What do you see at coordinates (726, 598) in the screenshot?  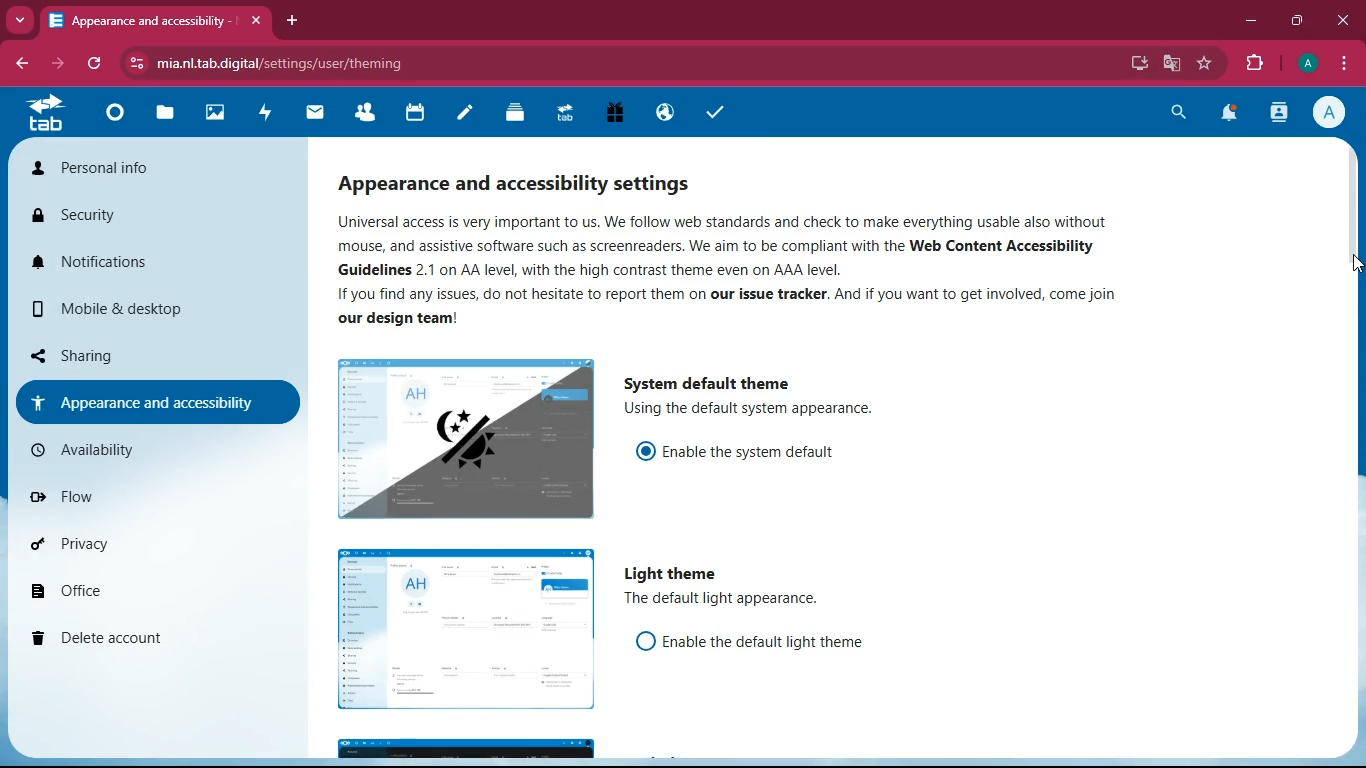 I see `The default light appearance` at bounding box center [726, 598].